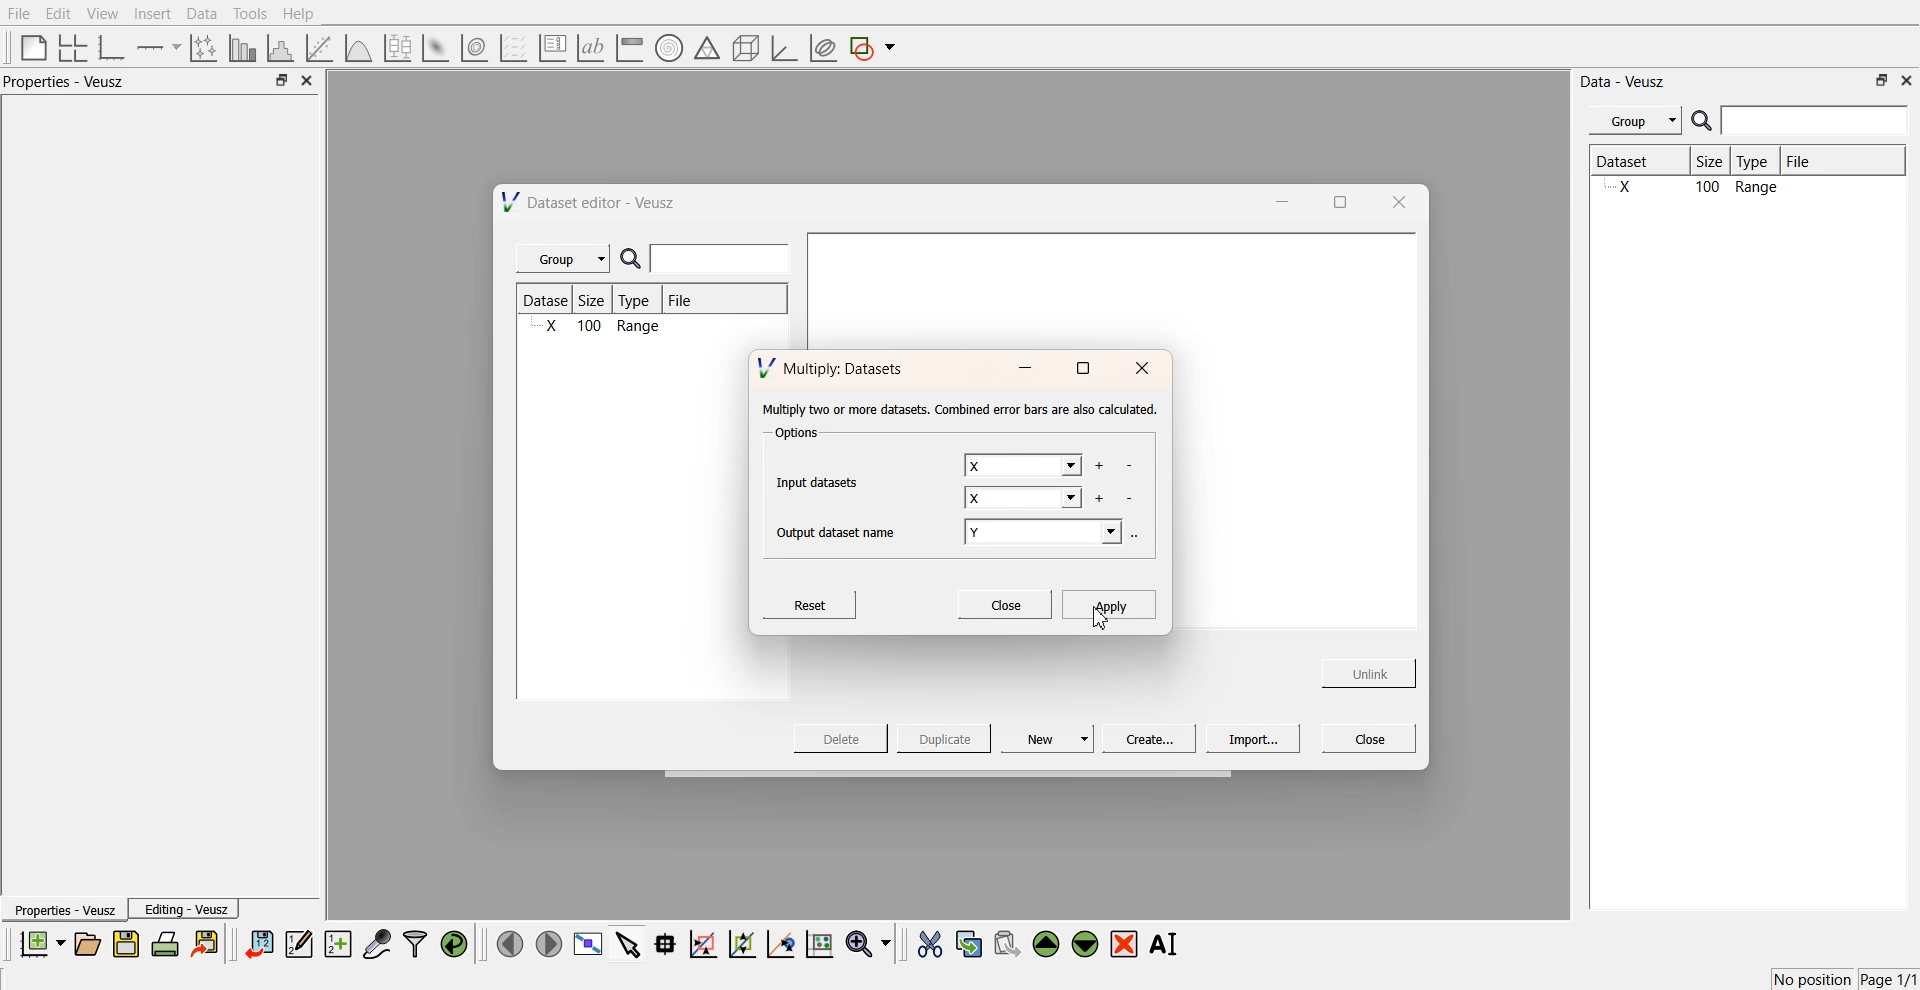  What do you see at coordinates (819, 945) in the screenshot?
I see `reset the graph axes` at bounding box center [819, 945].